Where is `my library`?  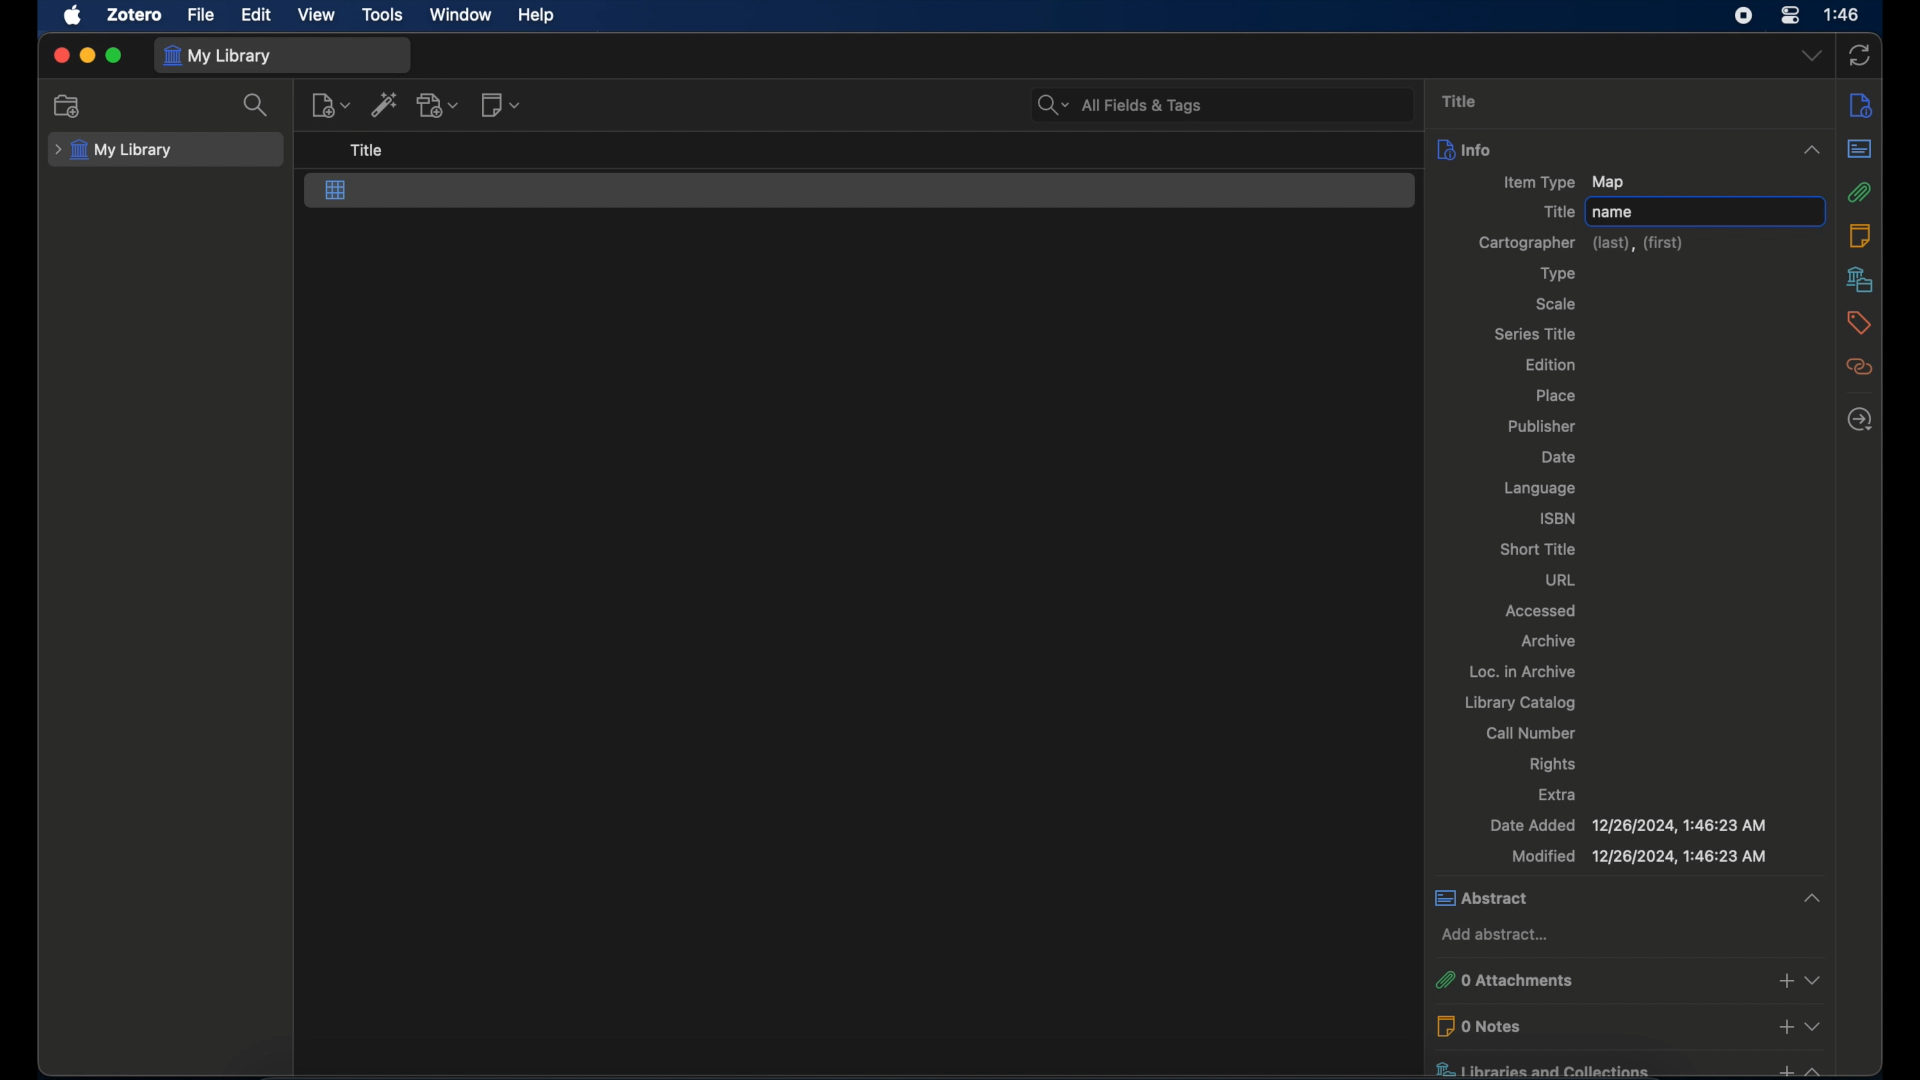
my library is located at coordinates (116, 150).